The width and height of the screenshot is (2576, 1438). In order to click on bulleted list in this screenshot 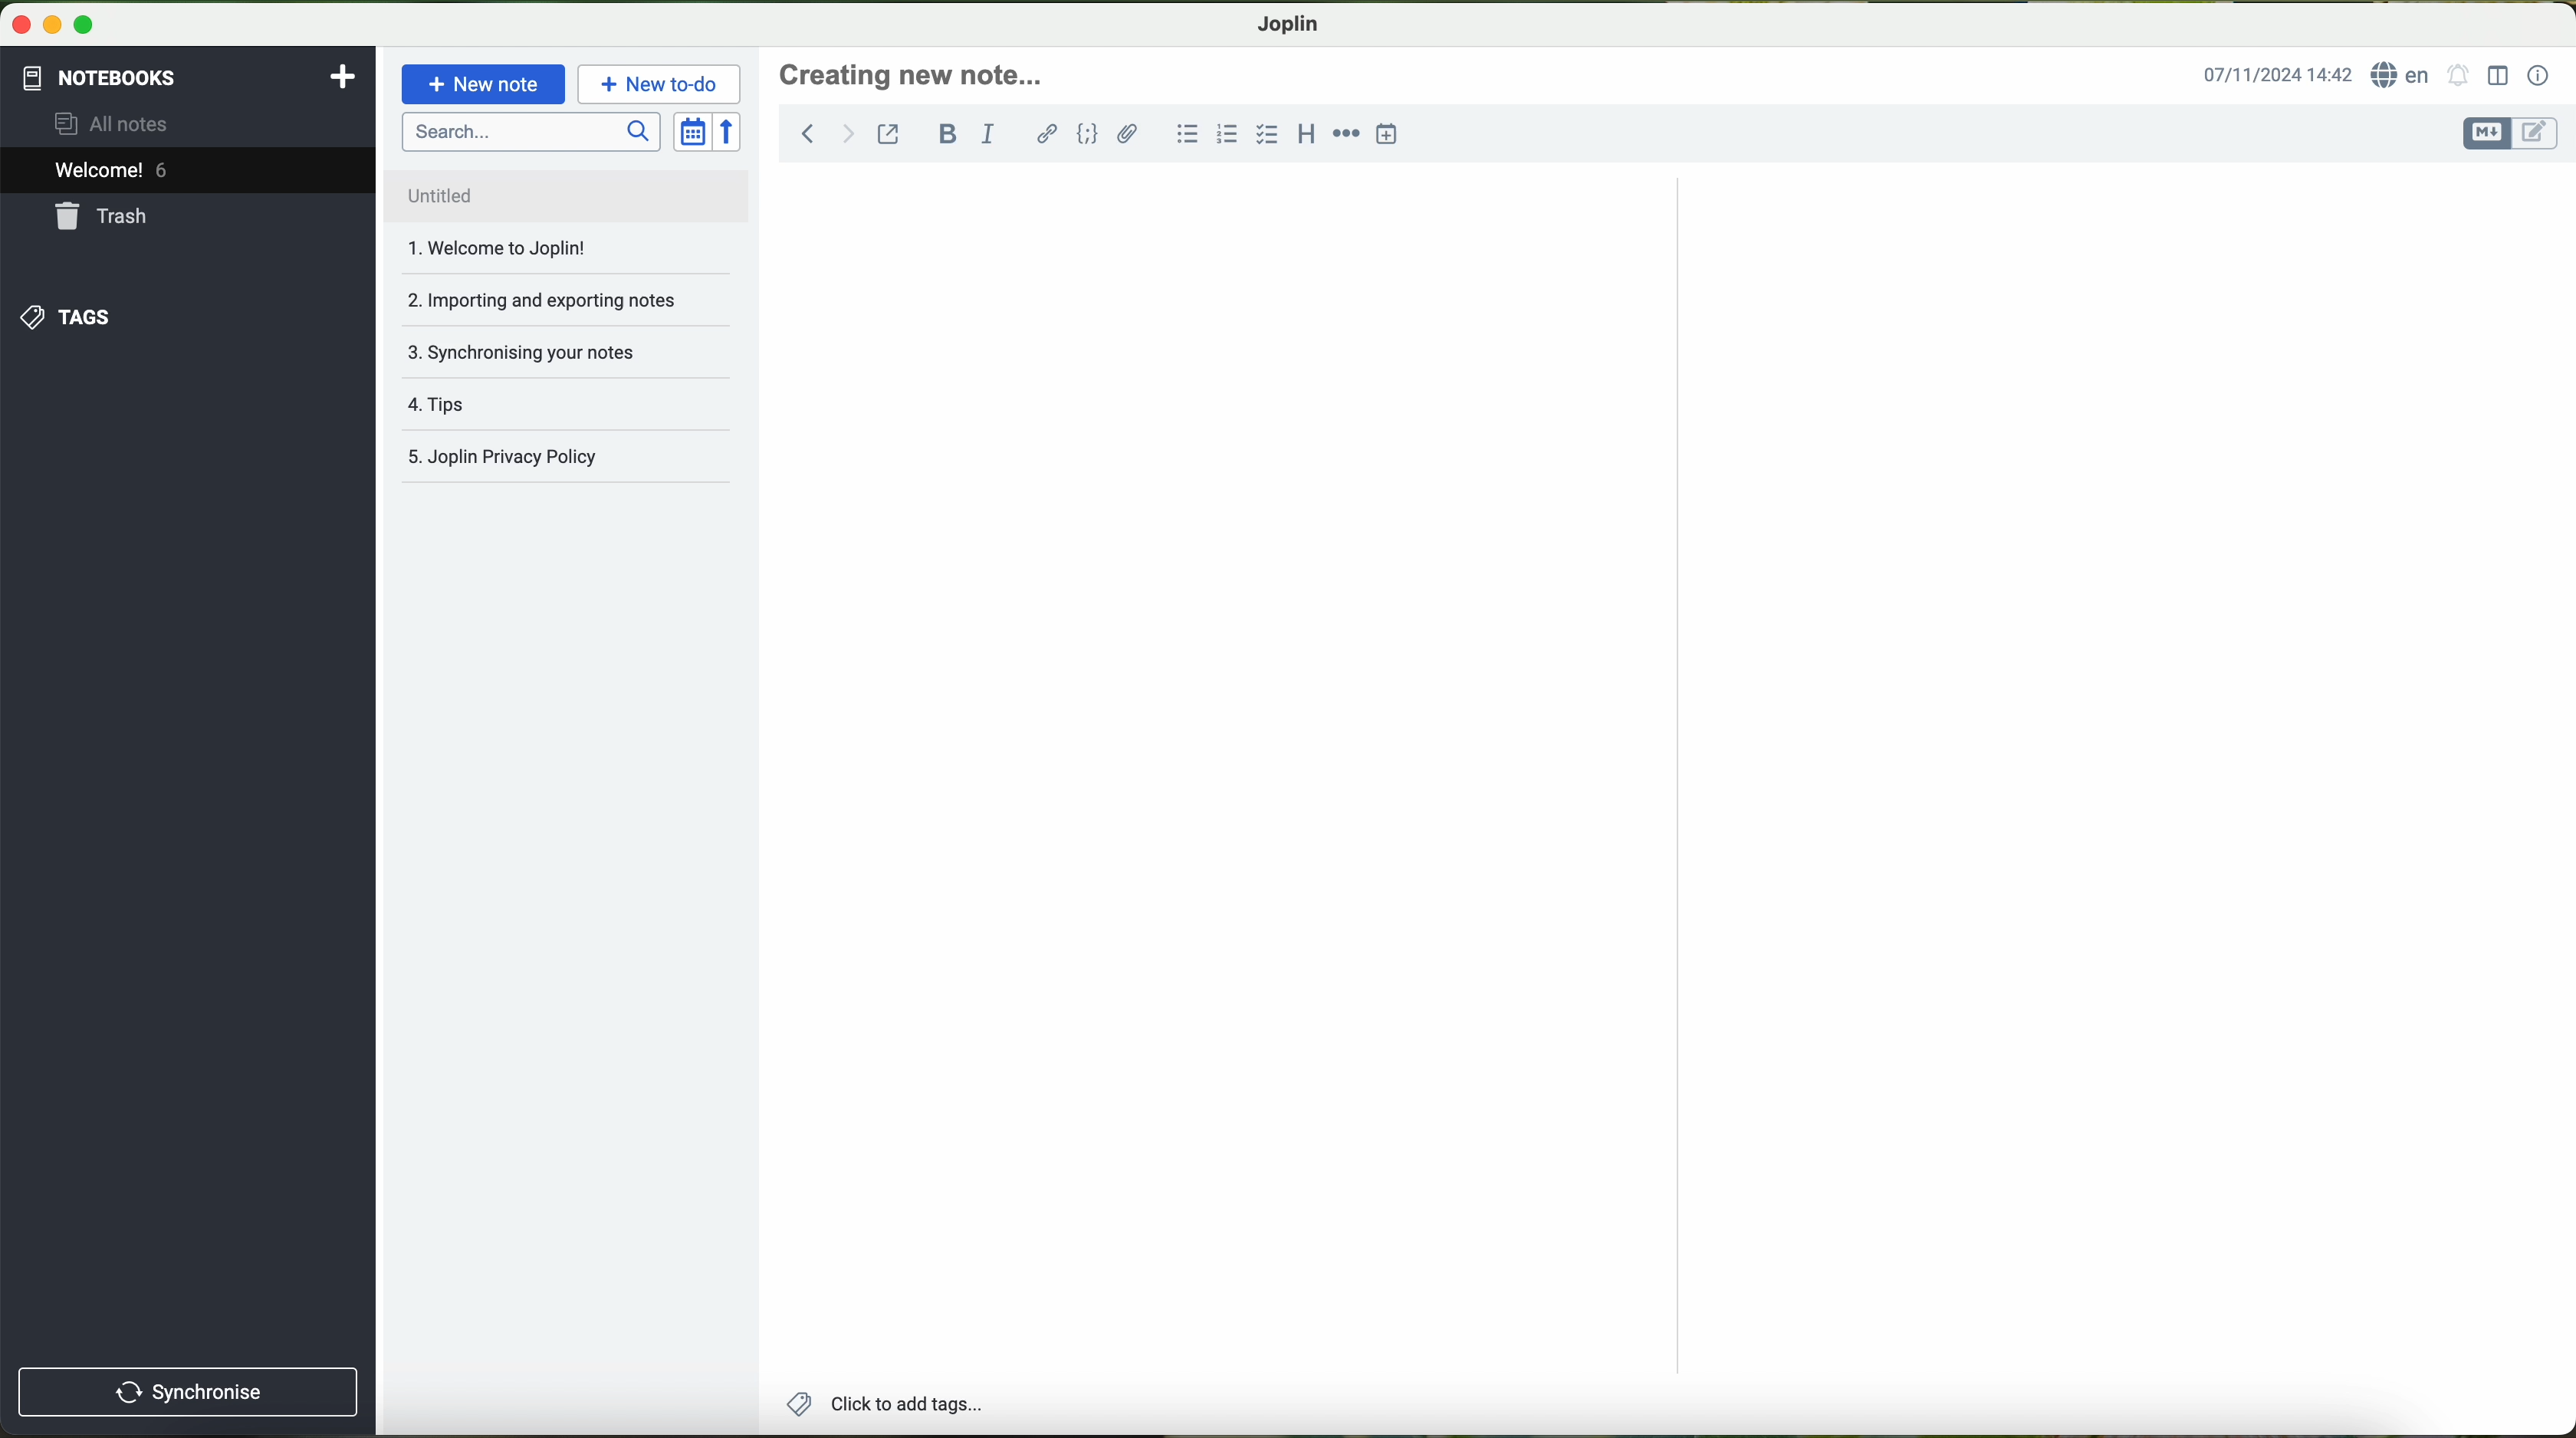, I will do `click(1186, 136)`.